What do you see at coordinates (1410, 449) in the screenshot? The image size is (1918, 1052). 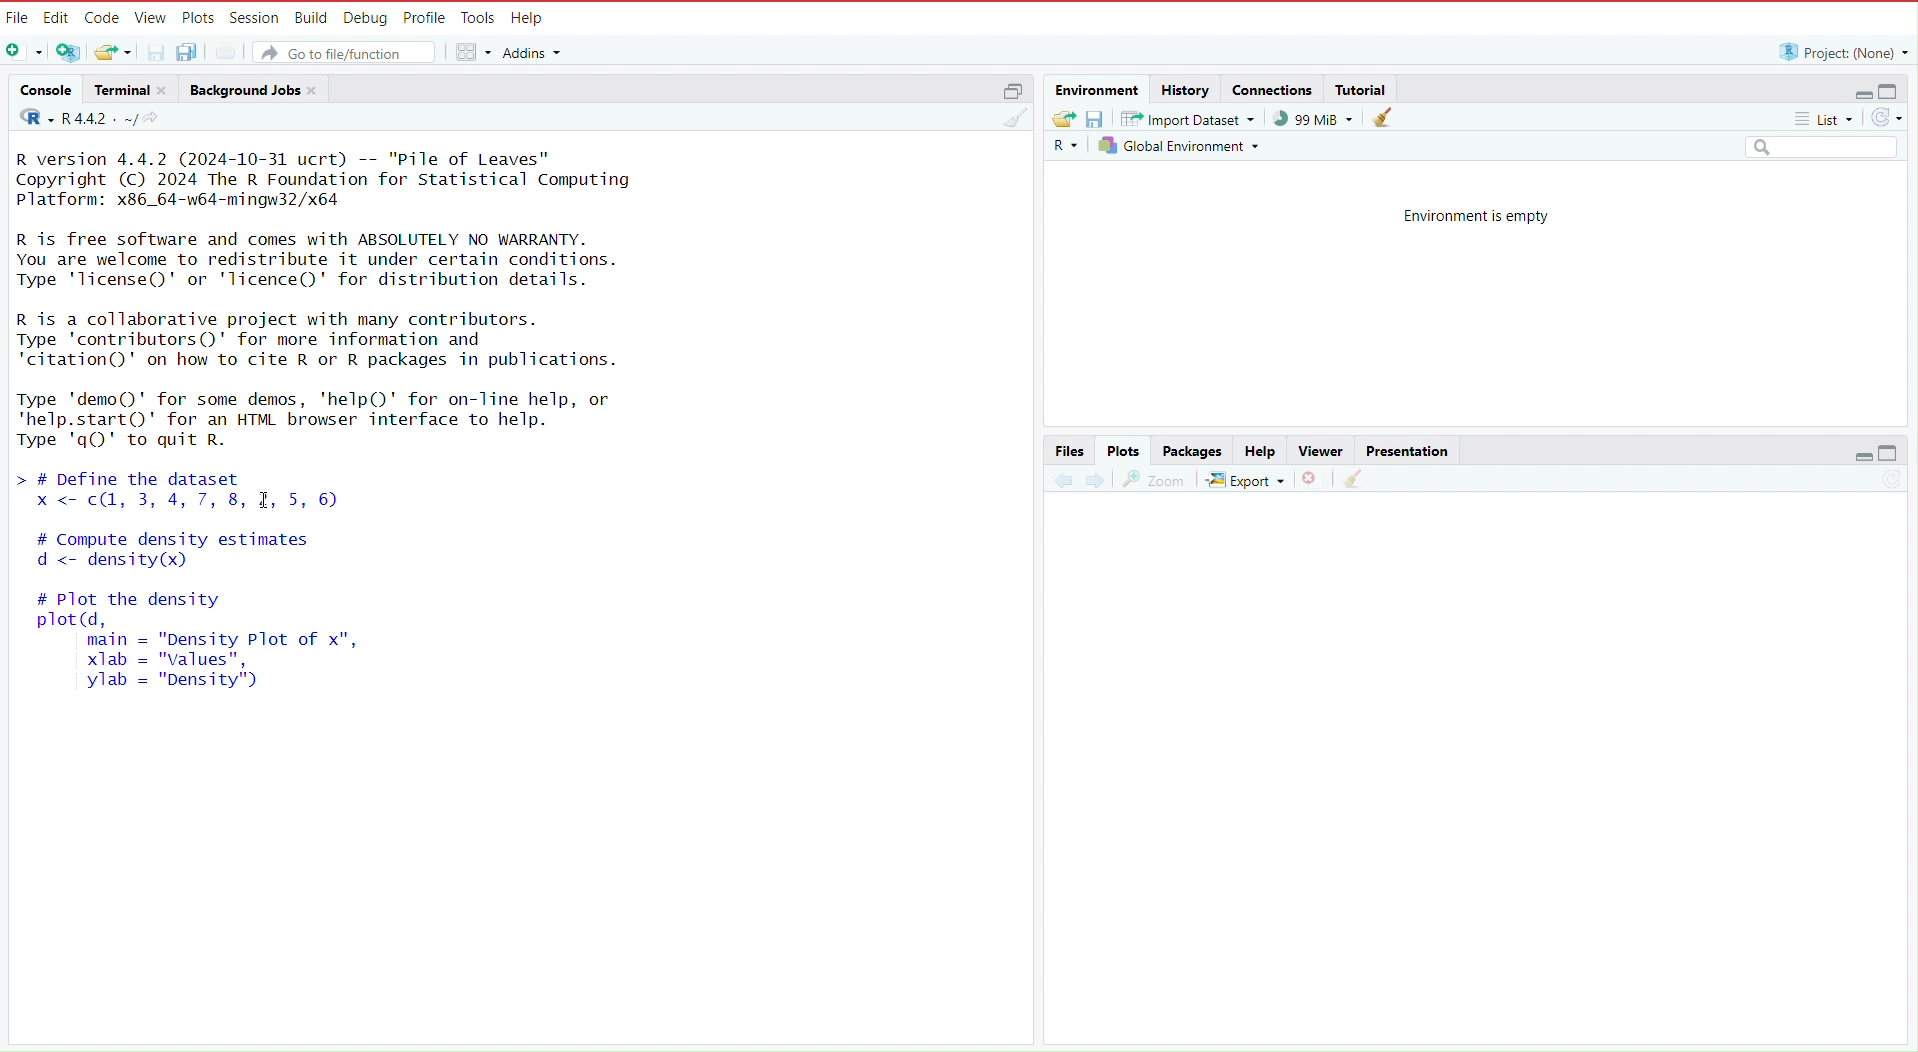 I see `presentation` at bounding box center [1410, 449].